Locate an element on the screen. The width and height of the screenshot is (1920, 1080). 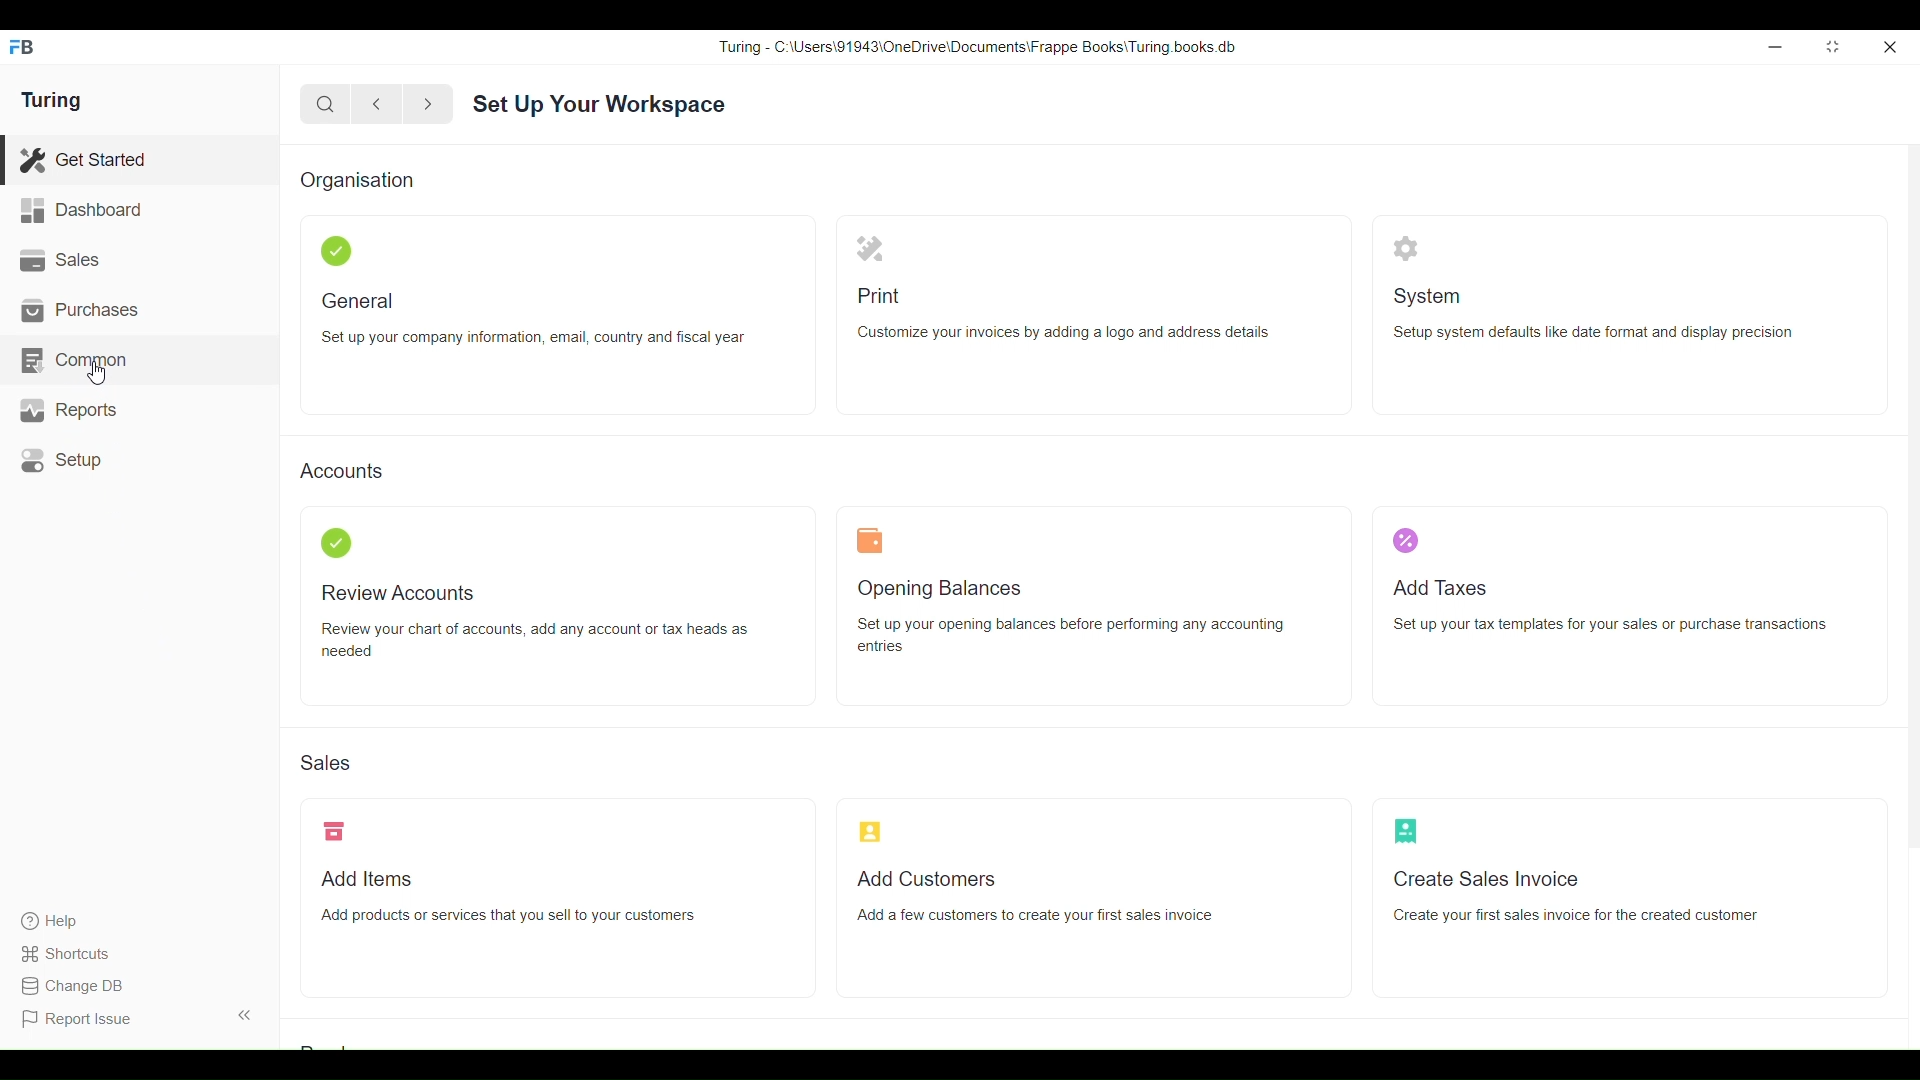
Search is located at coordinates (325, 105).